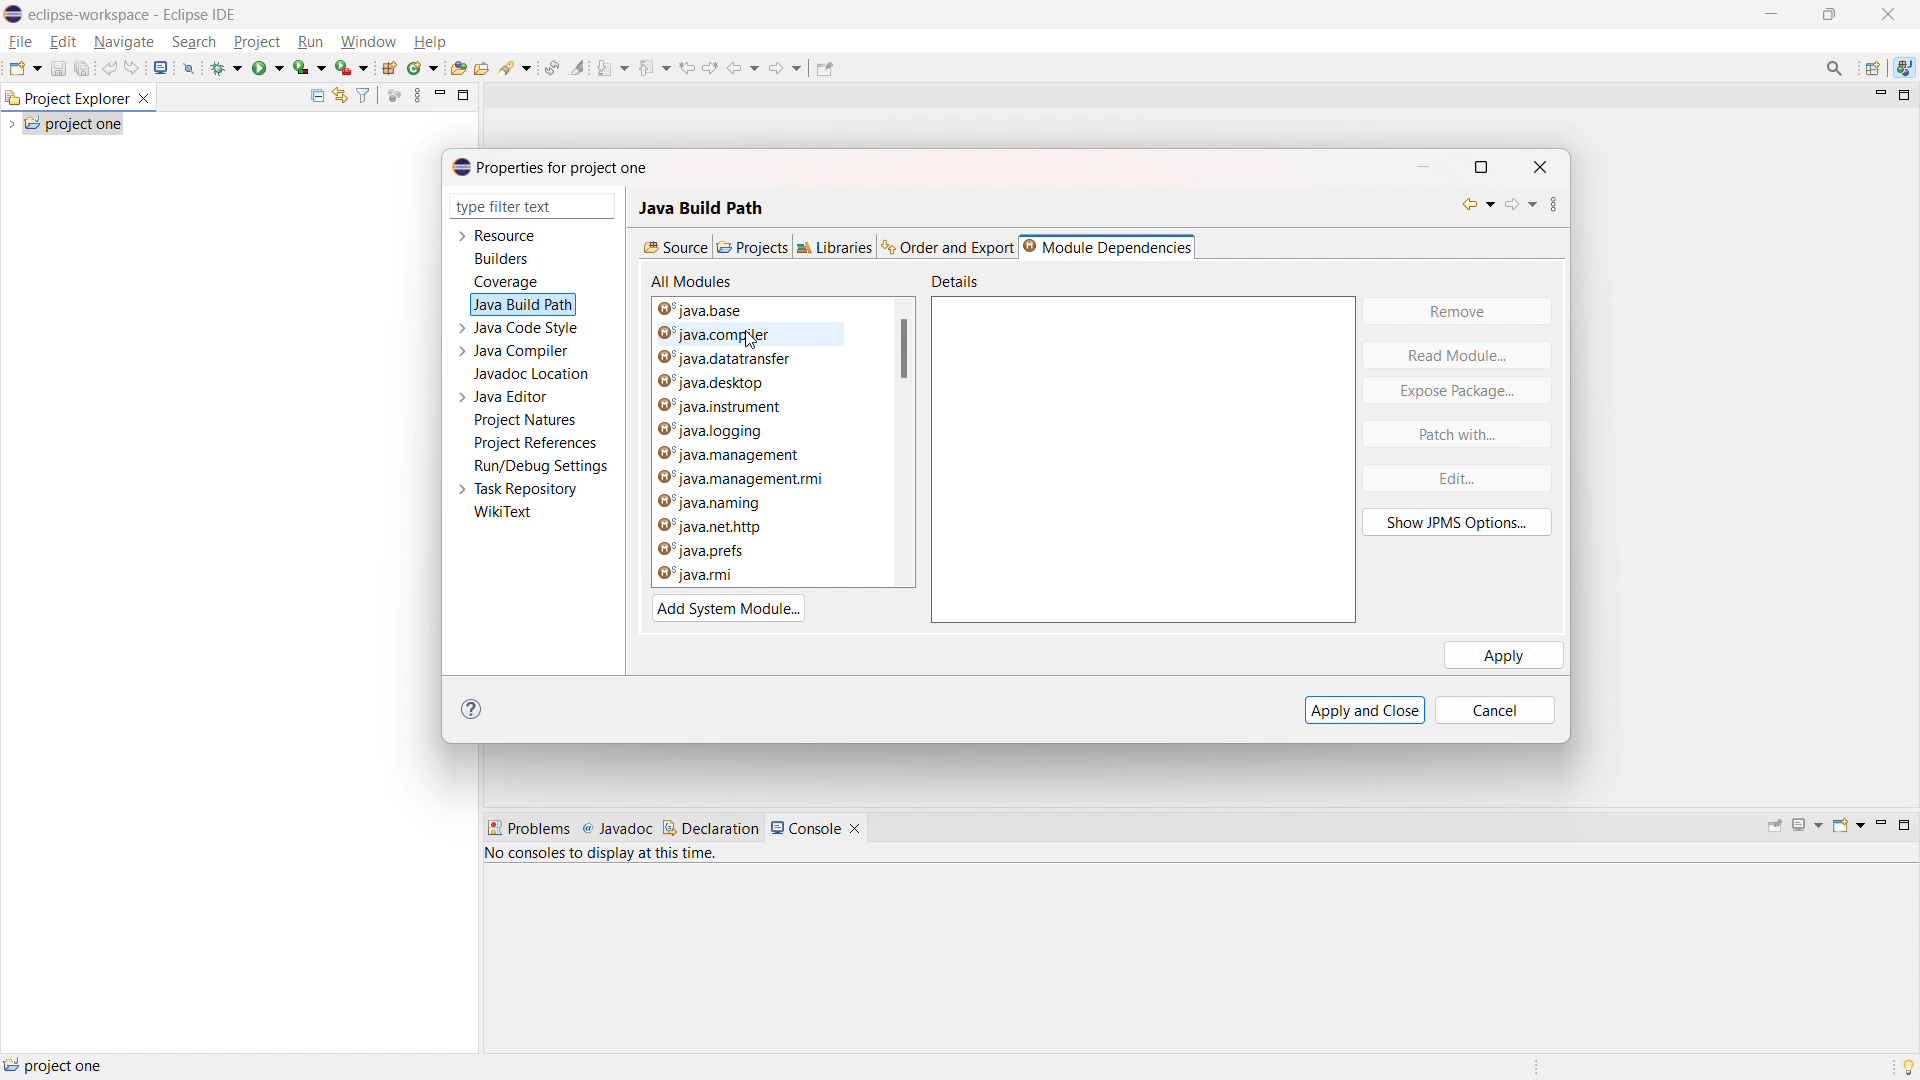 This screenshot has width=1920, height=1080. Describe the element at coordinates (310, 67) in the screenshot. I see `coverage` at that location.